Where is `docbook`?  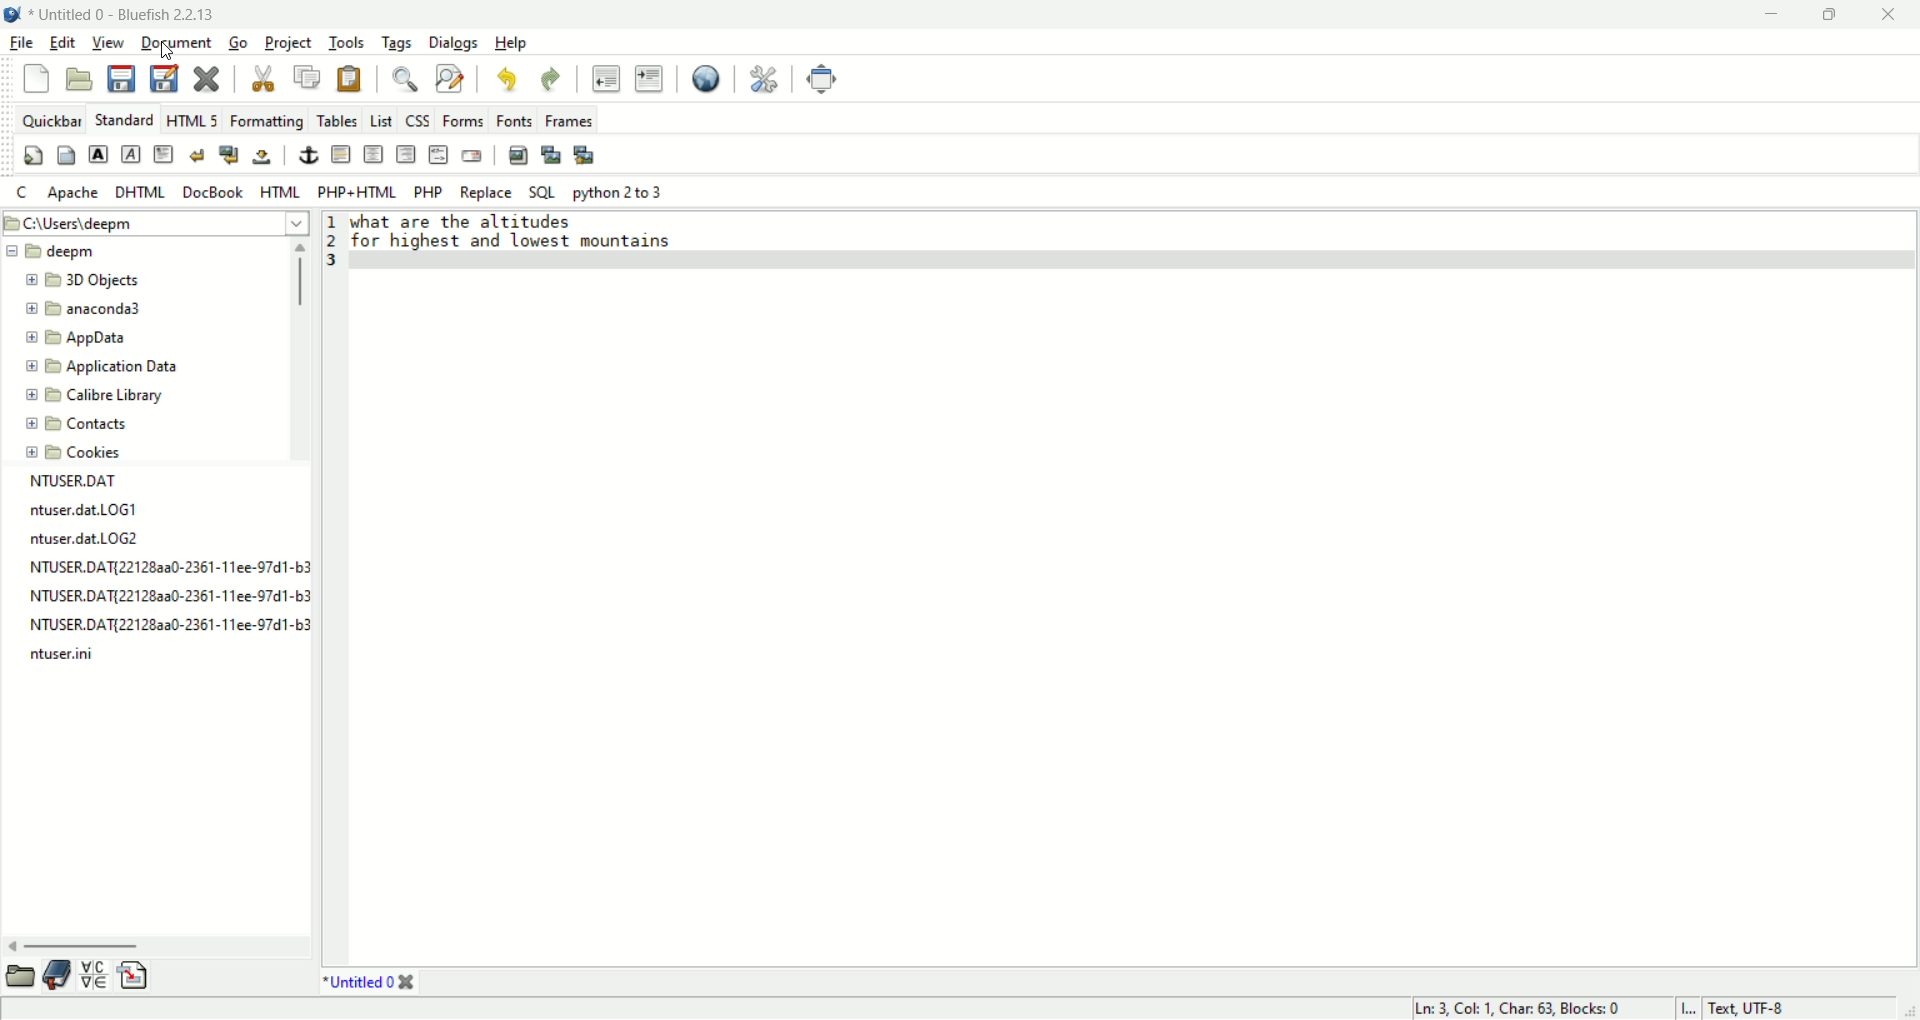
docbook is located at coordinates (214, 192).